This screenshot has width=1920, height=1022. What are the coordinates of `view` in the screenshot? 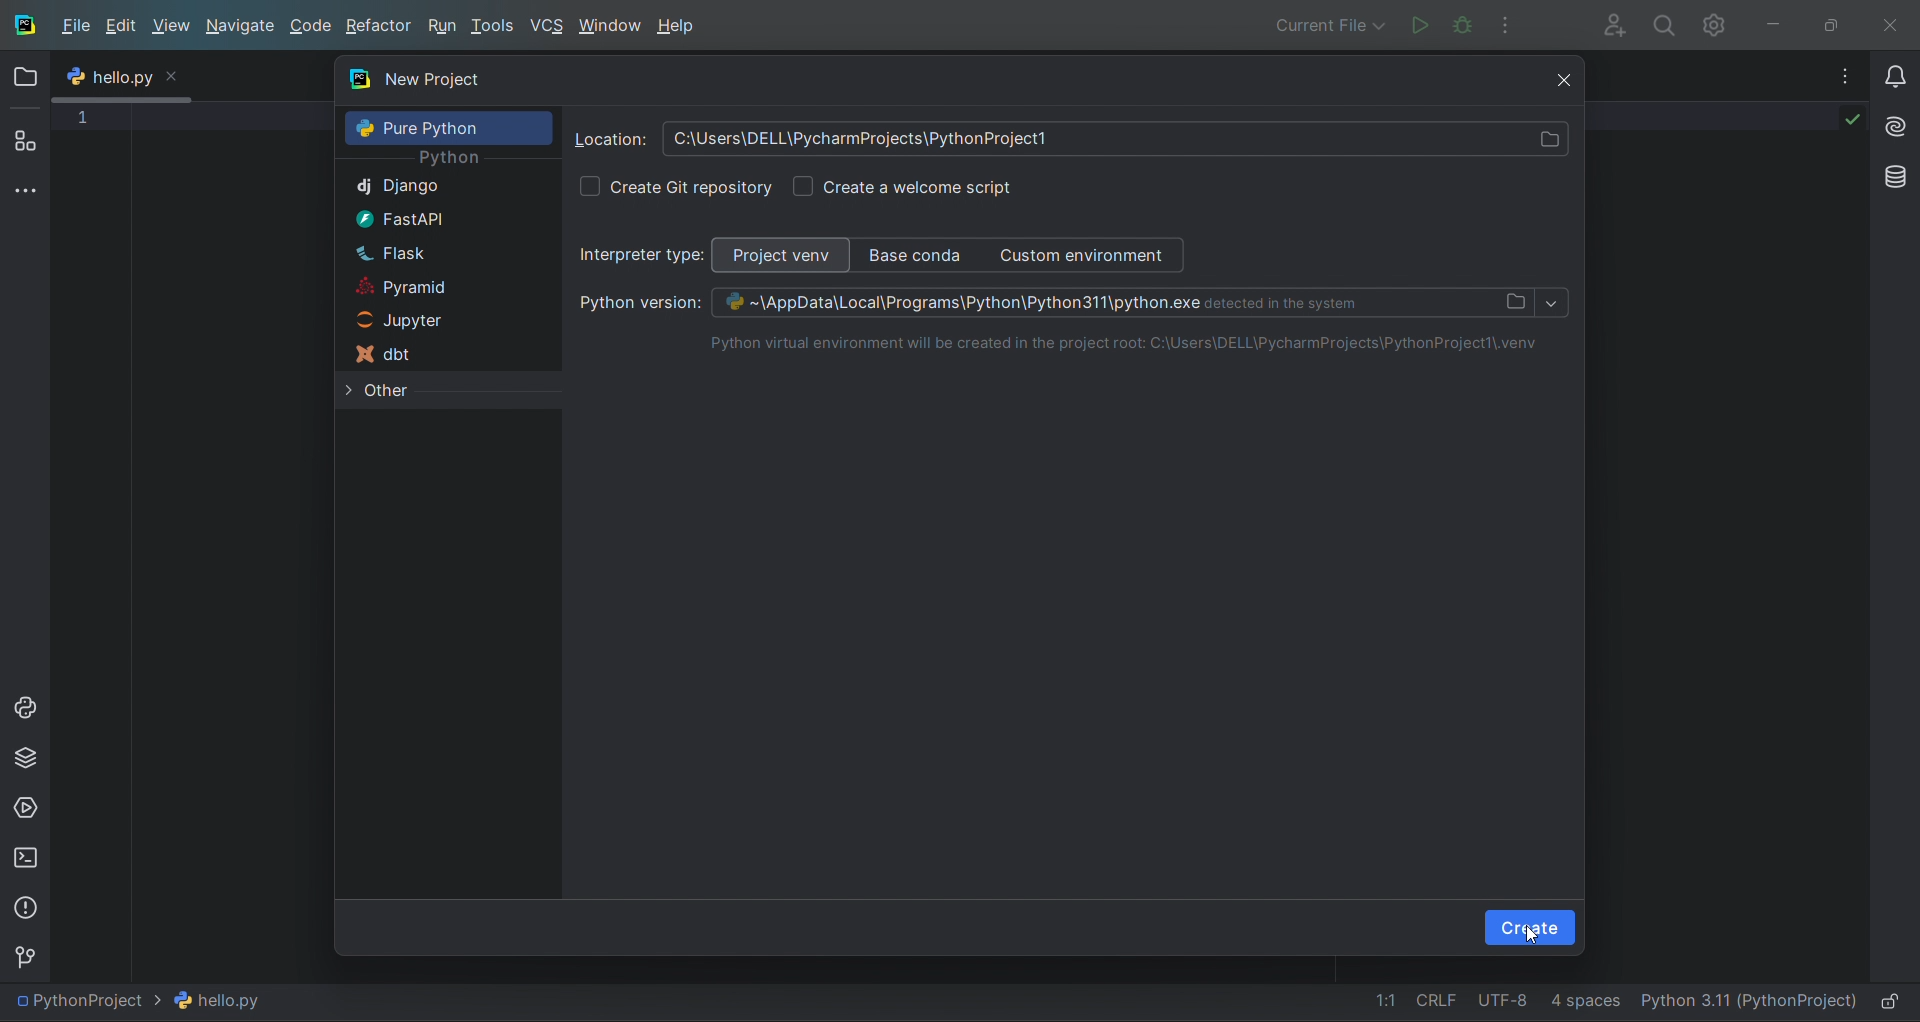 It's located at (170, 26).